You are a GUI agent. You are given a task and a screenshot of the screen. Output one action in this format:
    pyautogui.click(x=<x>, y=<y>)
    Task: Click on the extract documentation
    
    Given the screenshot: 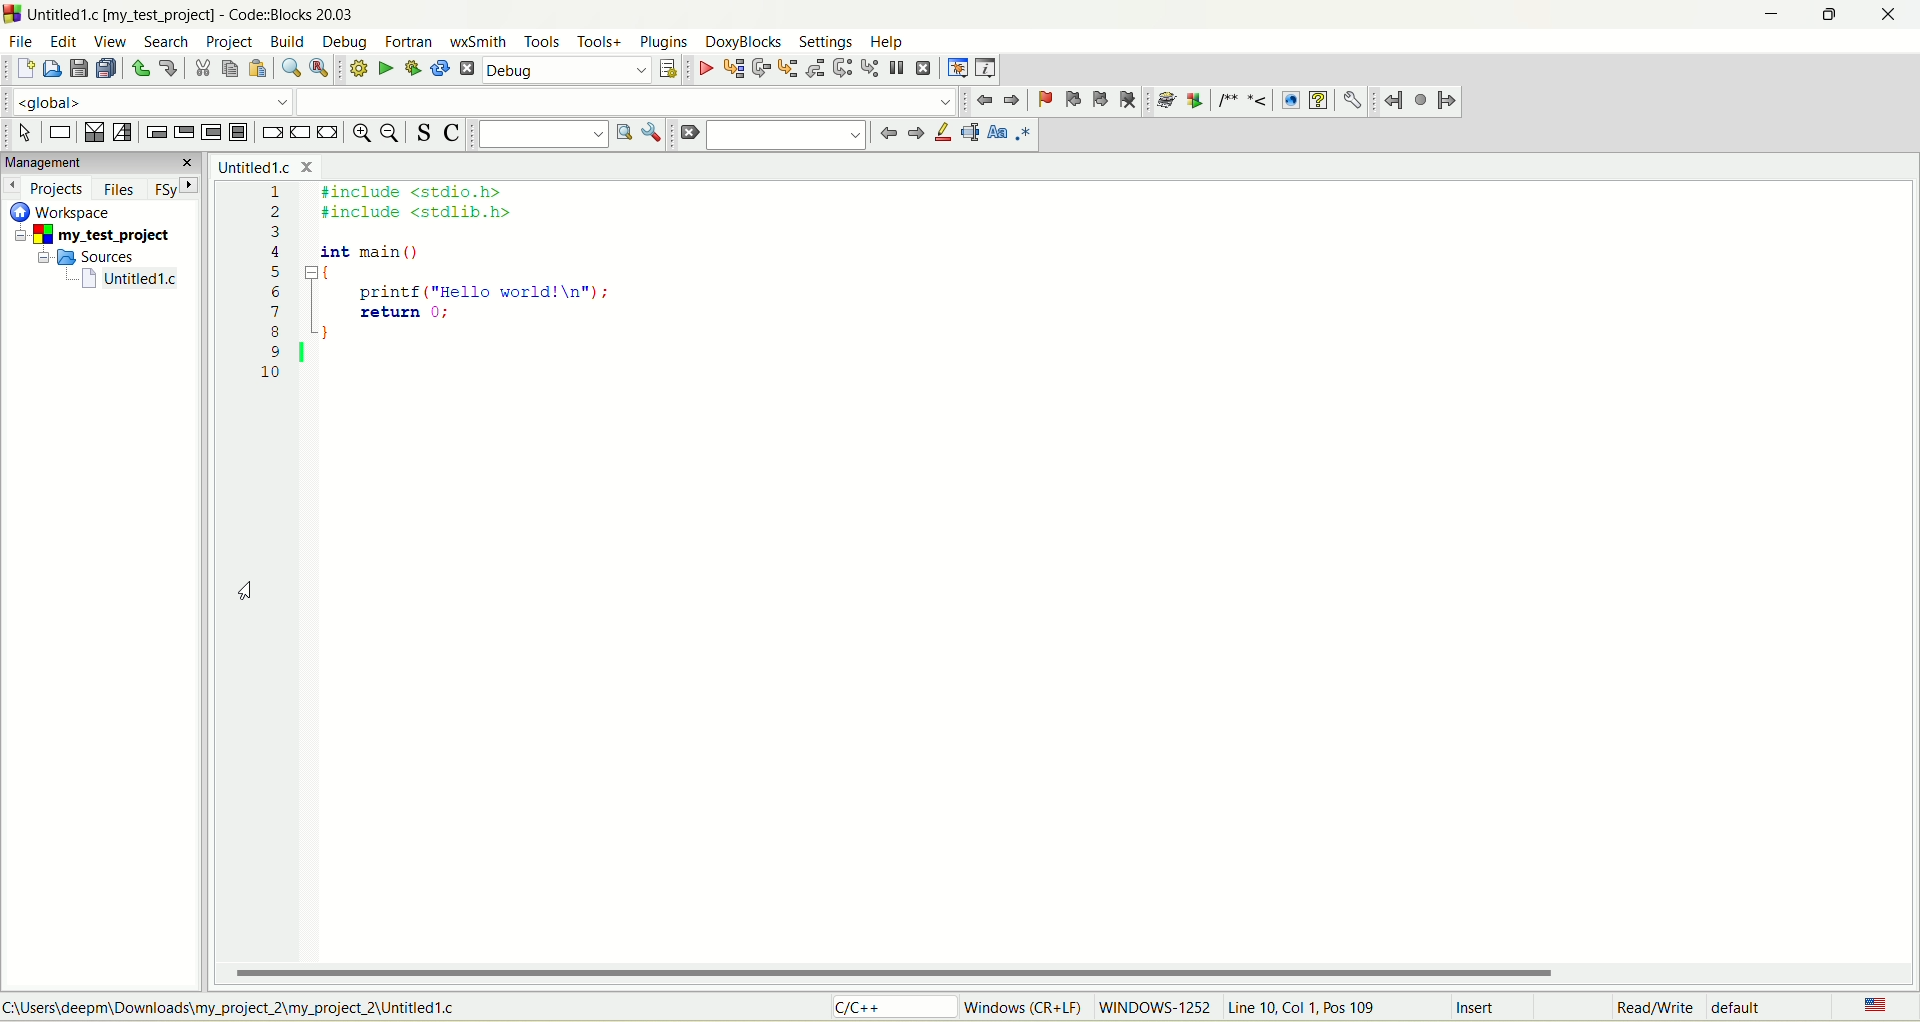 What is the action you would take?
    pyautogui.click(x=1197, y=101)
    